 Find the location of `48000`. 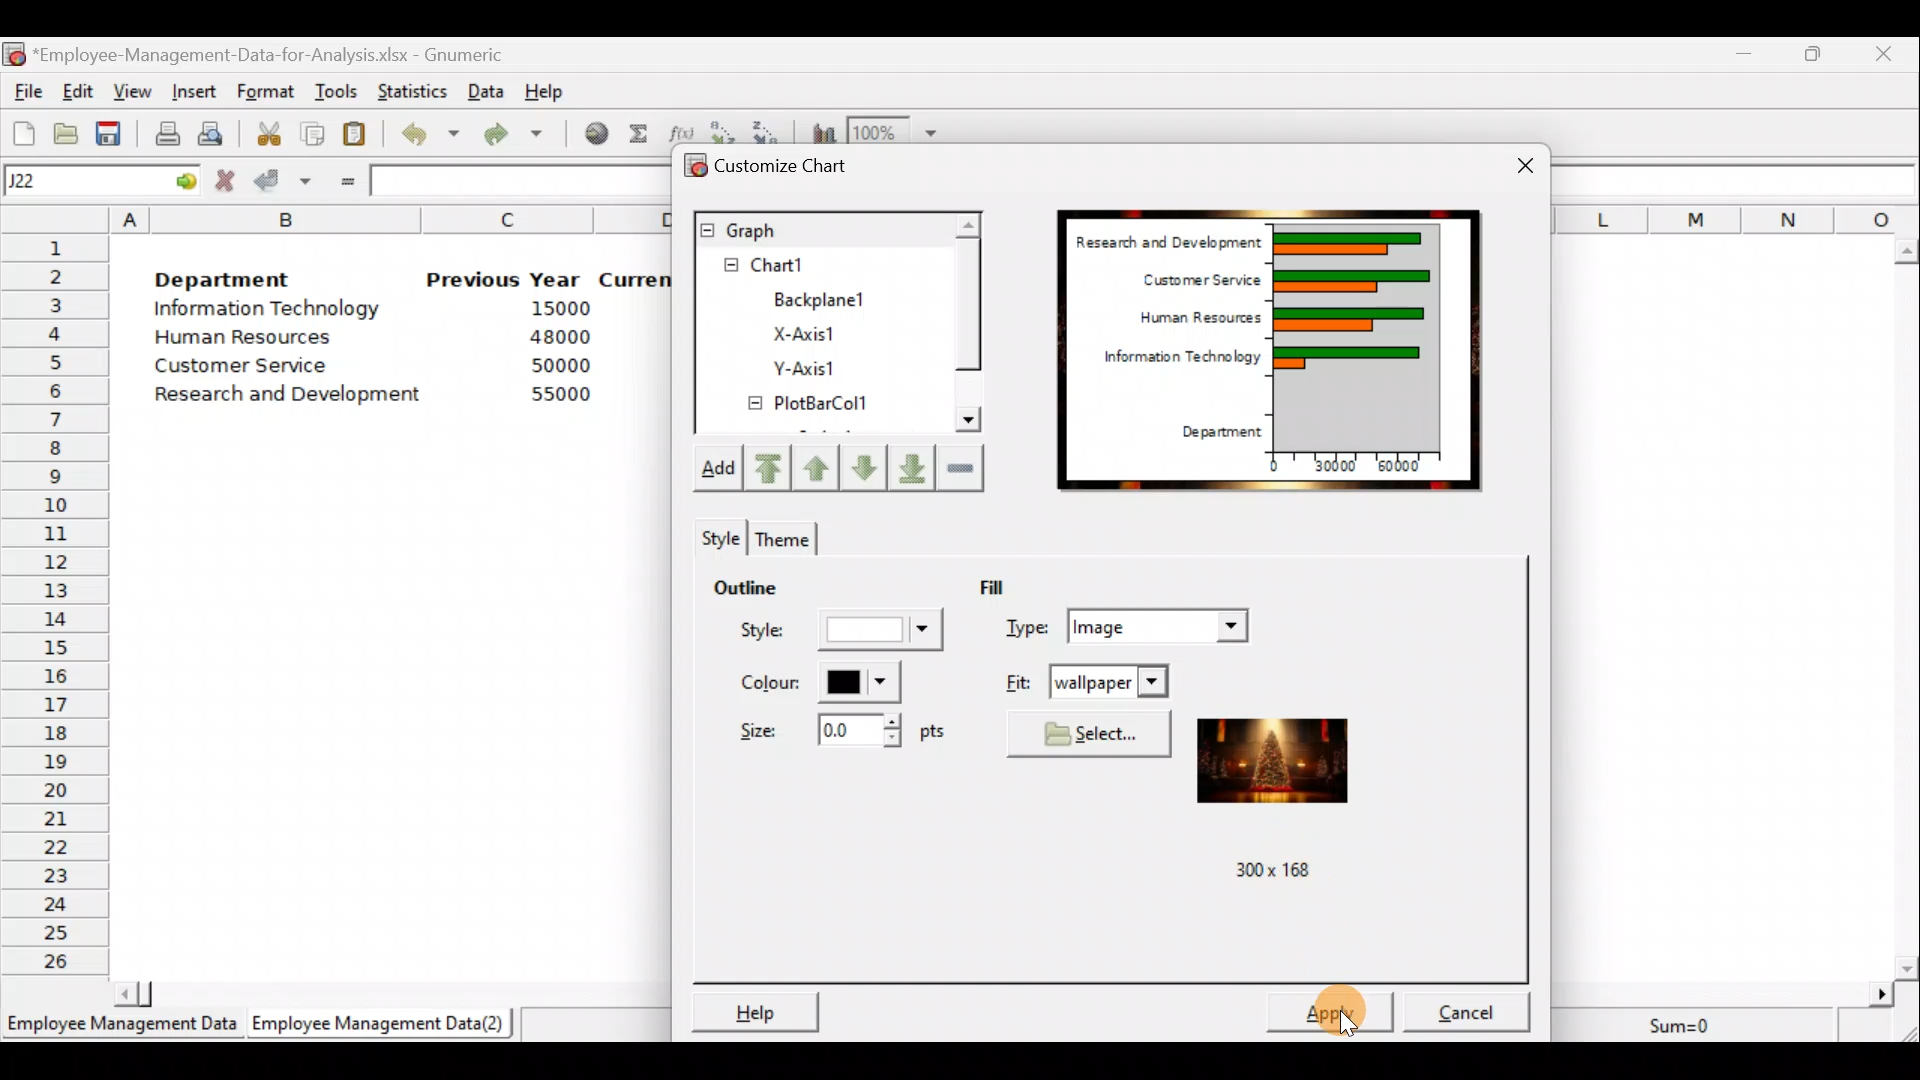

48000 is located at coordinates (559, 339).